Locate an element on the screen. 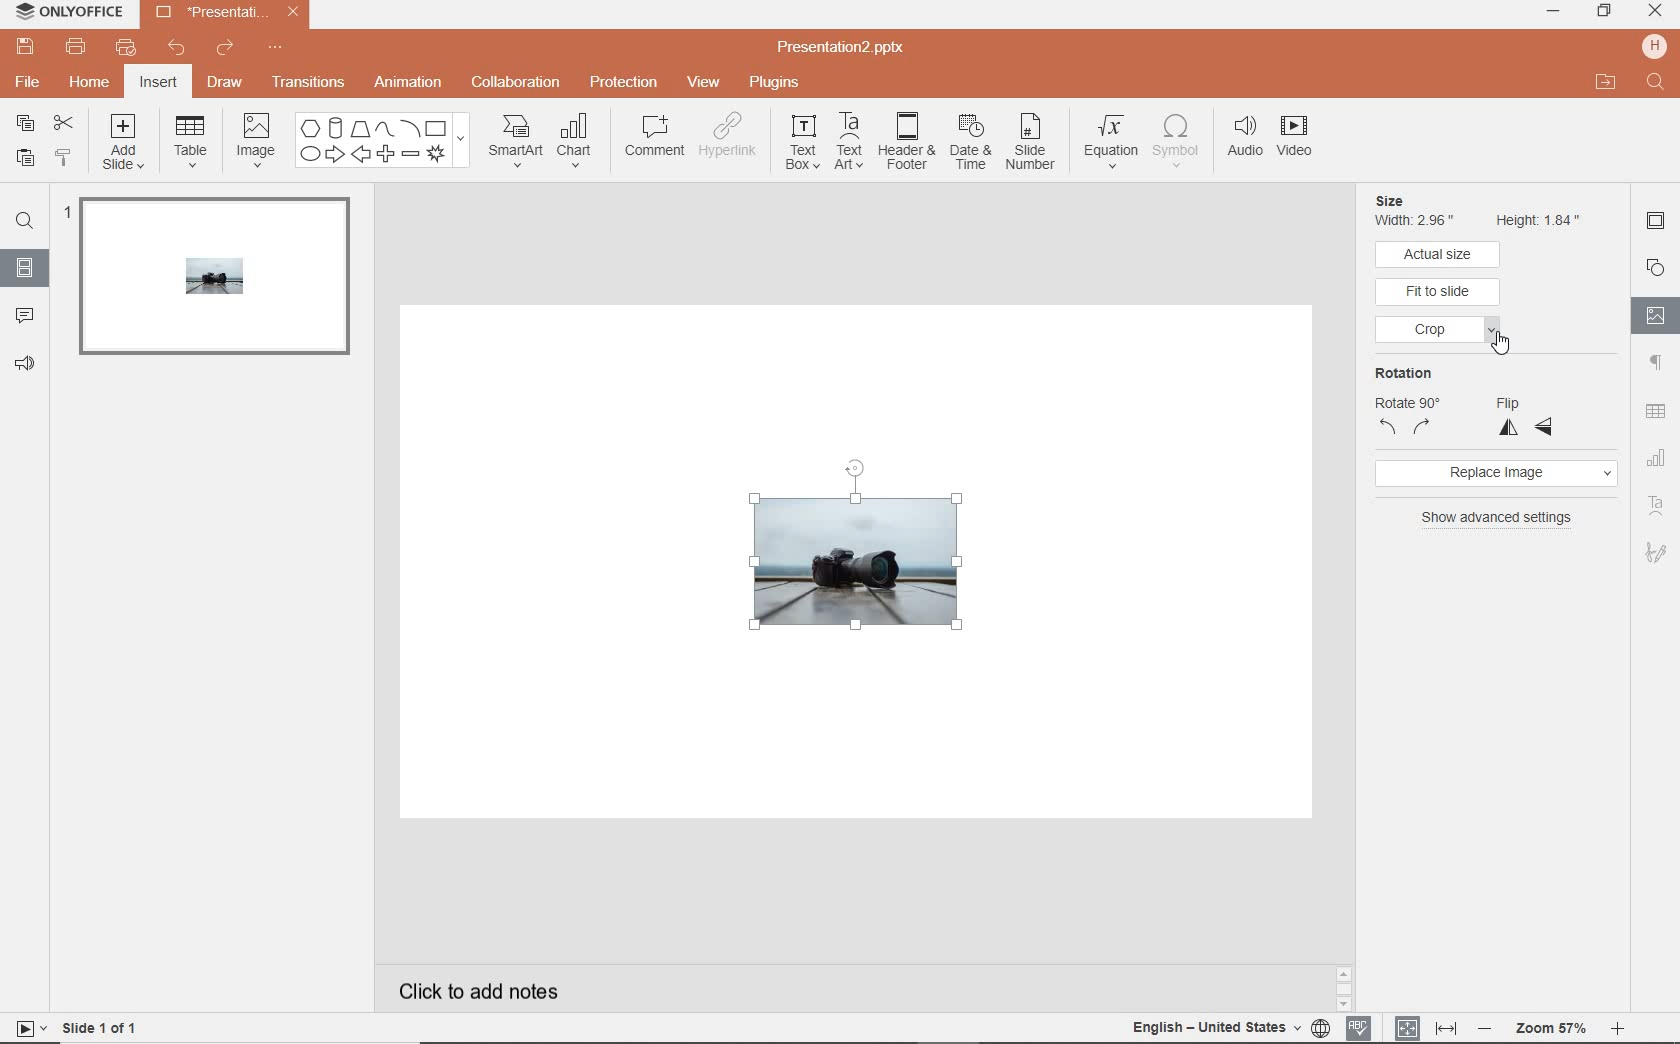 This screenshot has width=1680, height=1044. scrollbar is located at coordinates (1348, 987).